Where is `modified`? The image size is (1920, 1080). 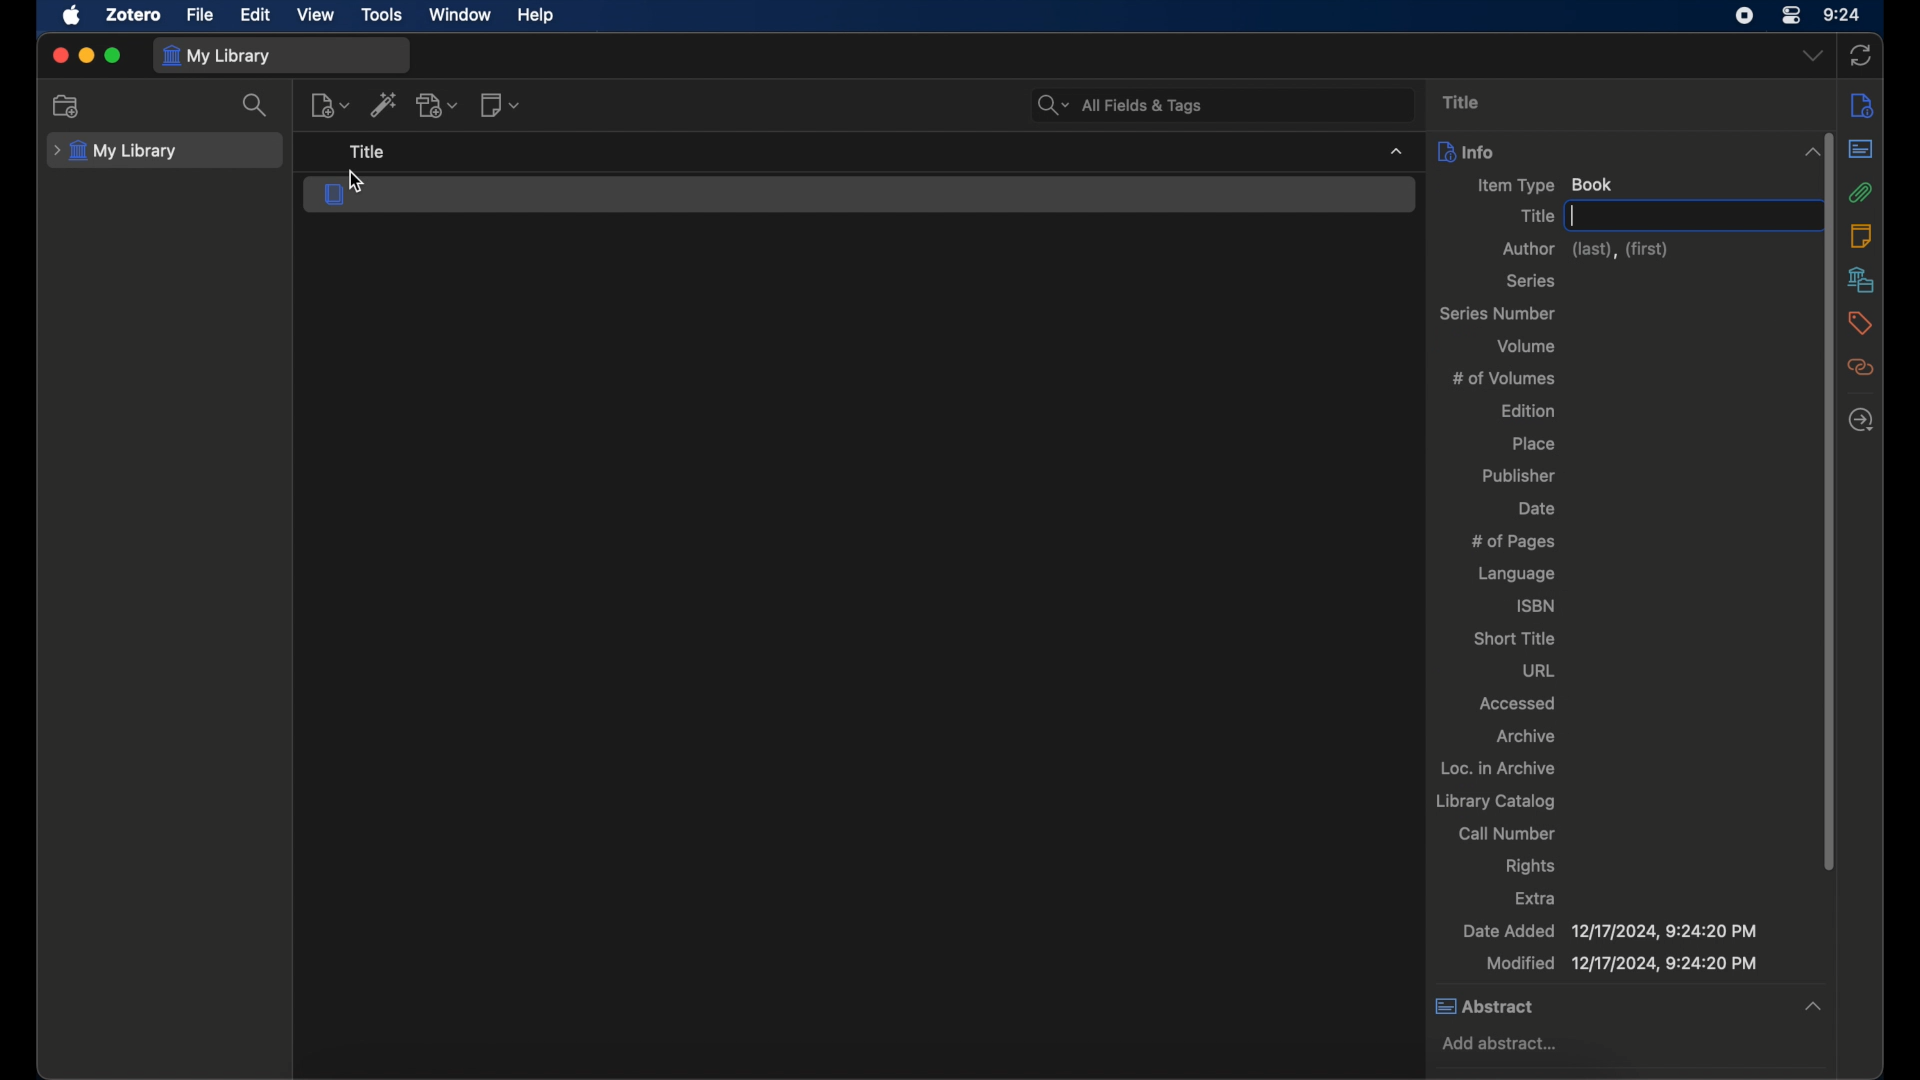 modified is located at coordinates (1622, 965).